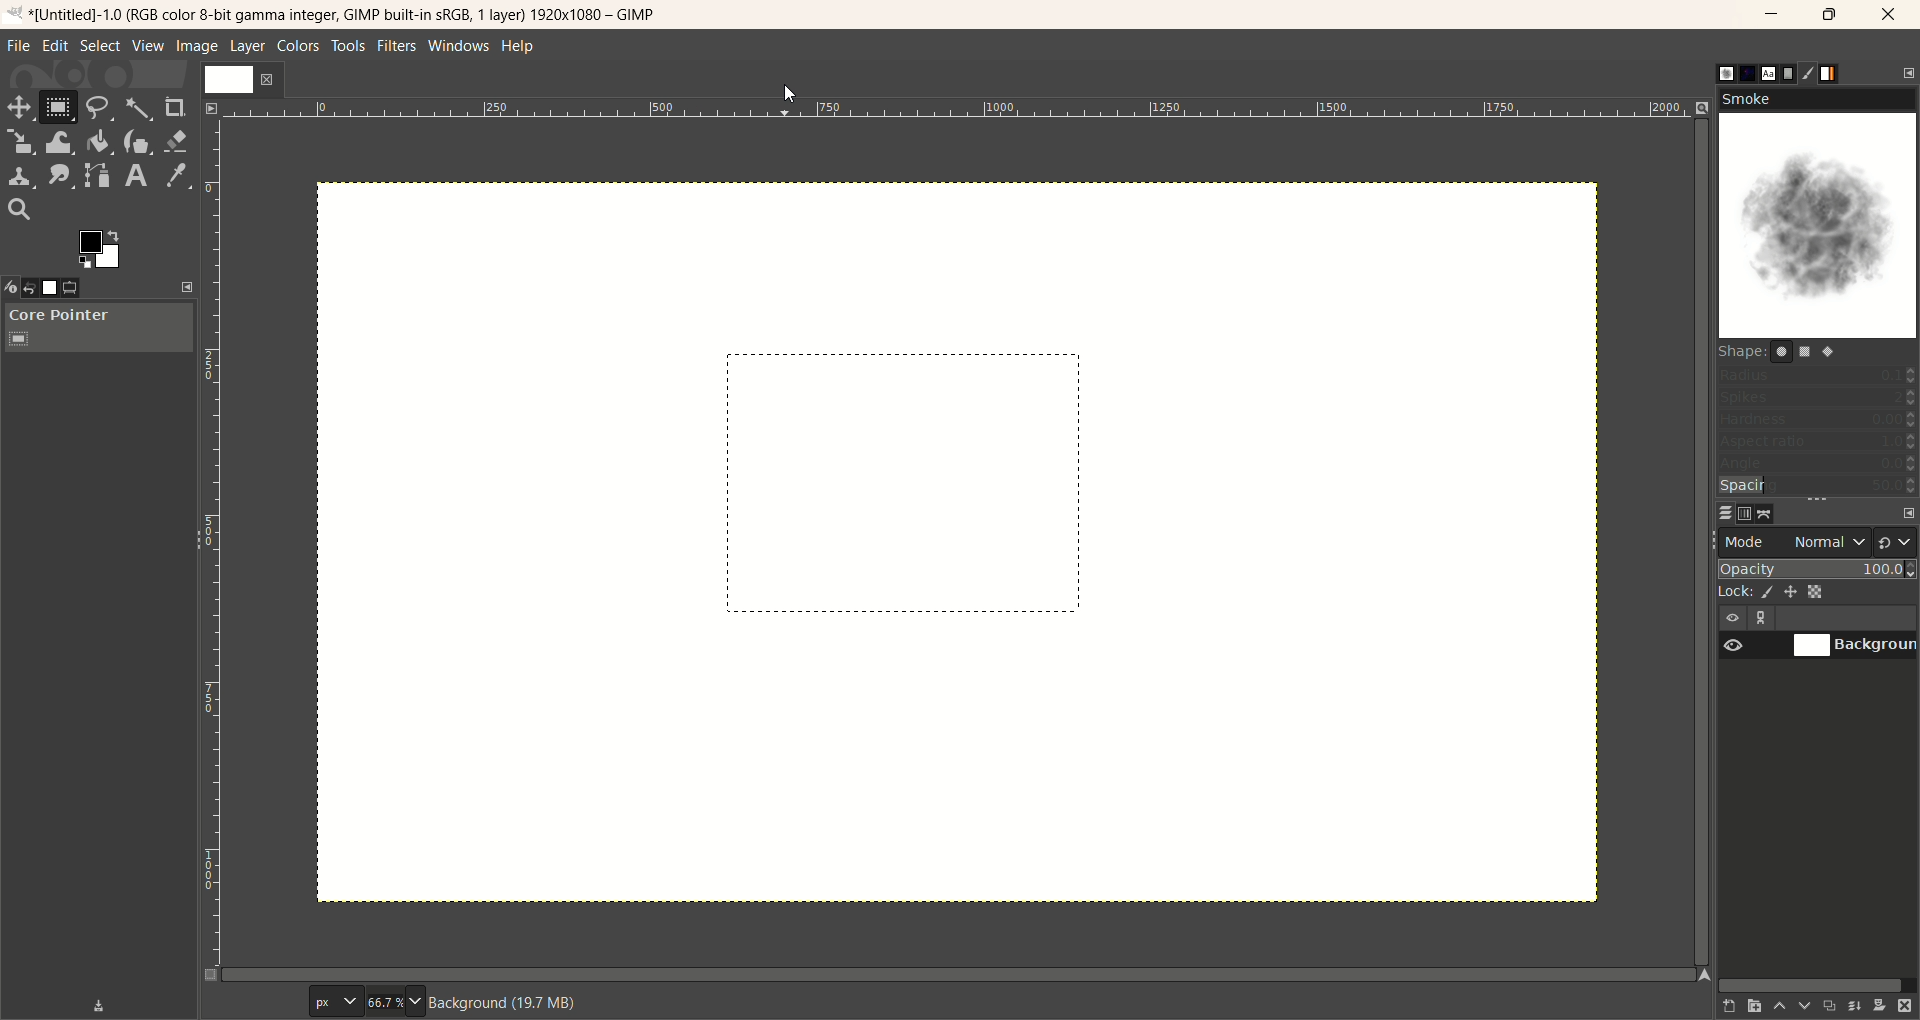  What do you see at coordinates (1733, 618) in the screenshot?
I see `visibility` at bounding box center [1733, 618].